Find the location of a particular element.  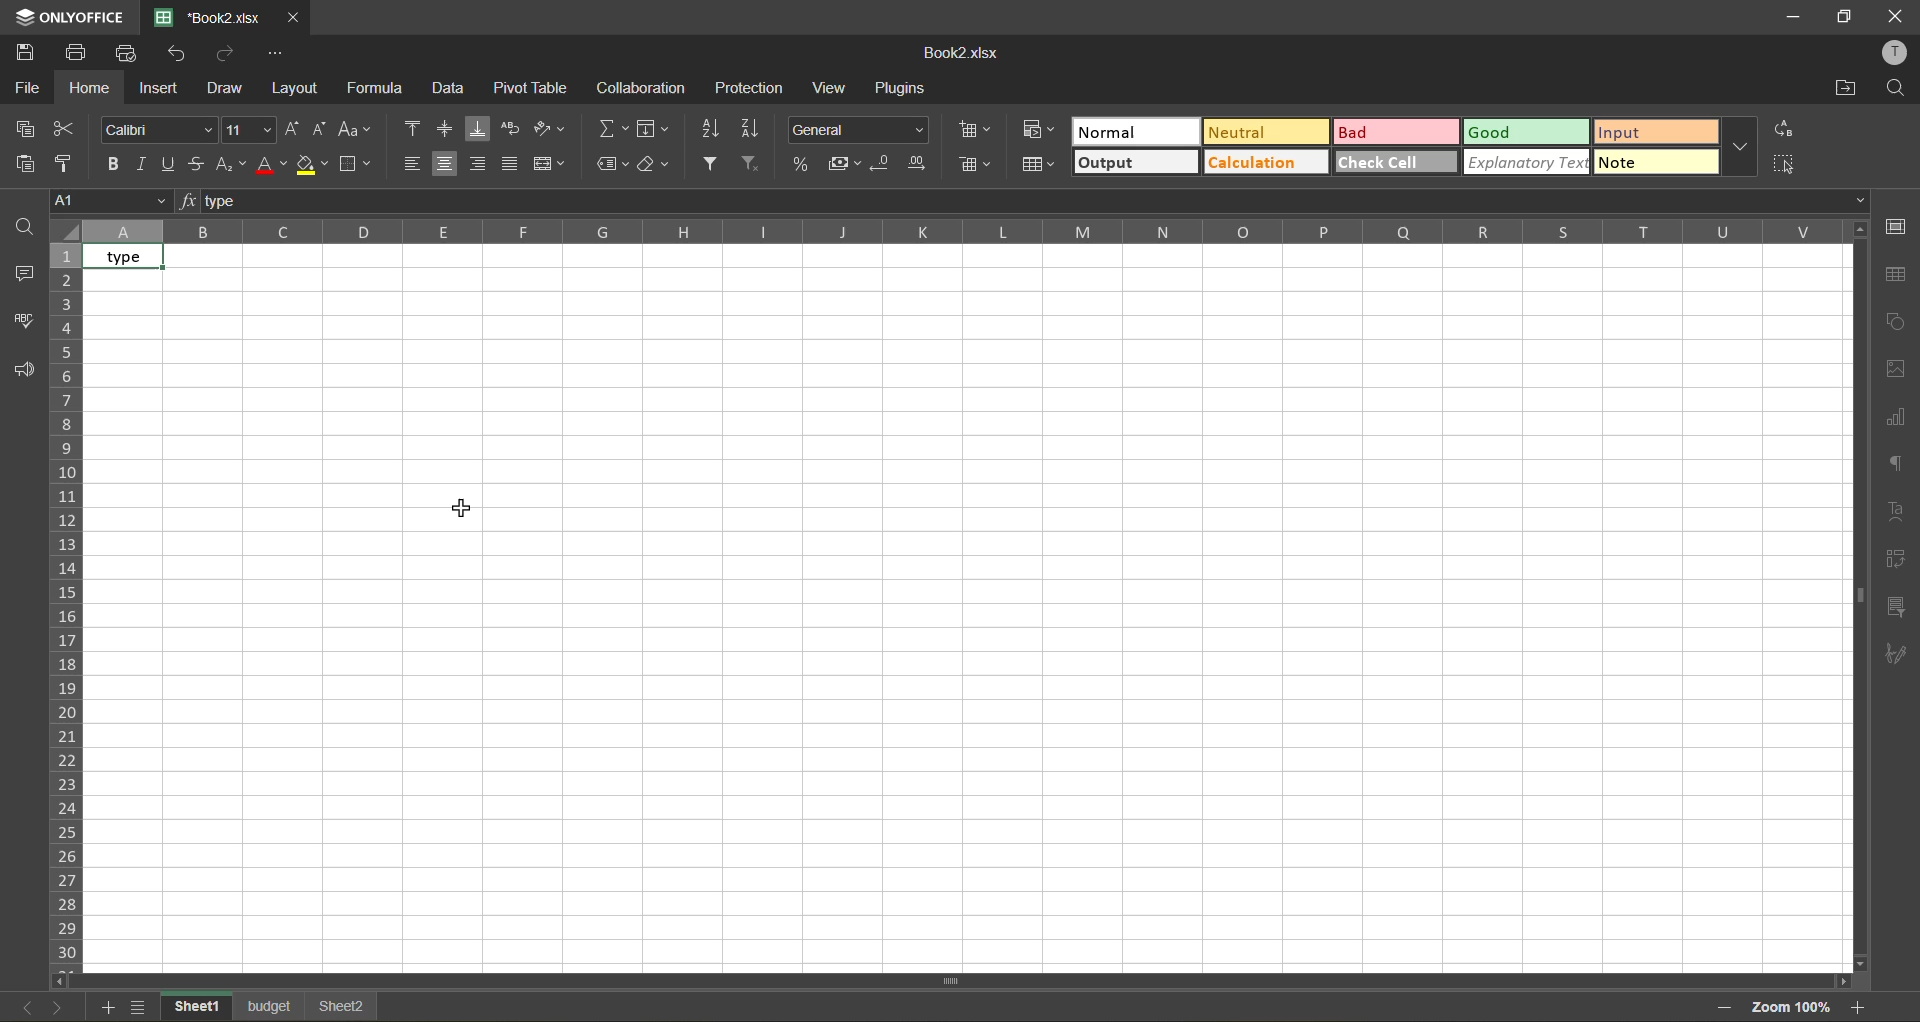

guideline is located at coordinates (65, 231).